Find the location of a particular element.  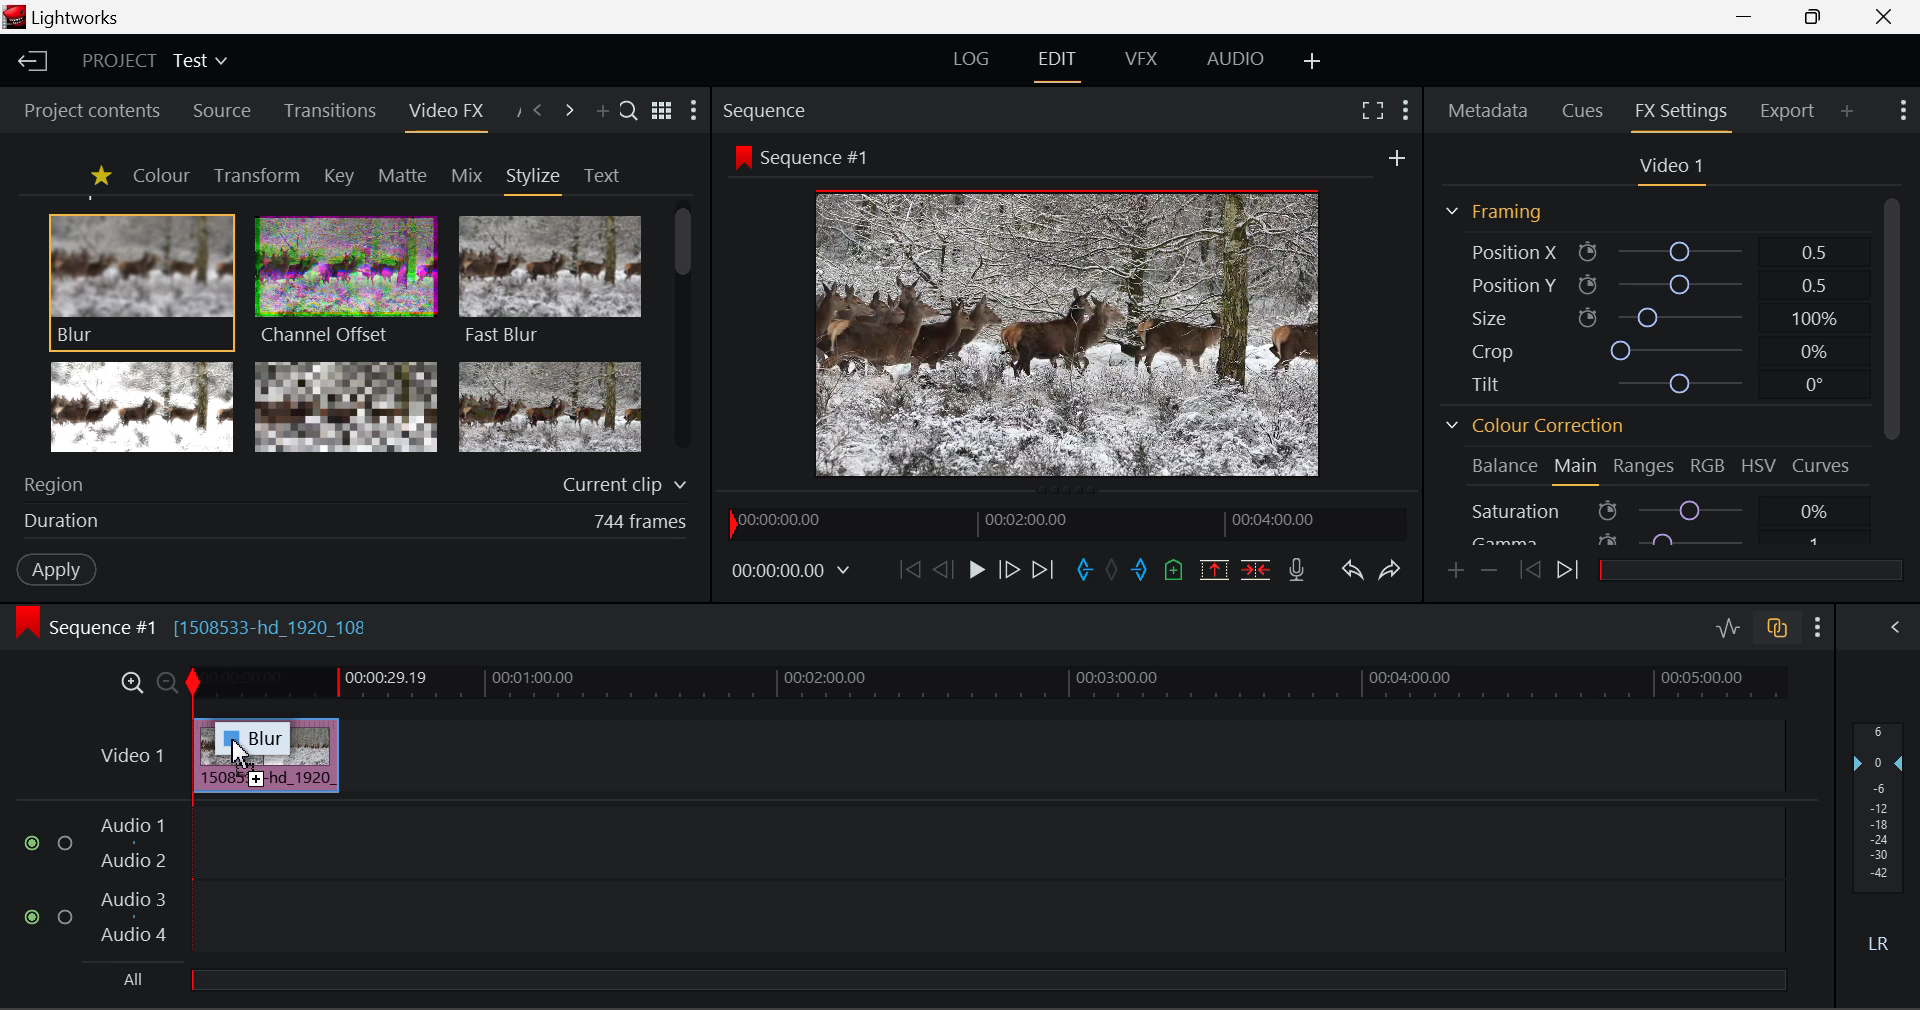

Restore Down is located at coordinates (1750, 17).